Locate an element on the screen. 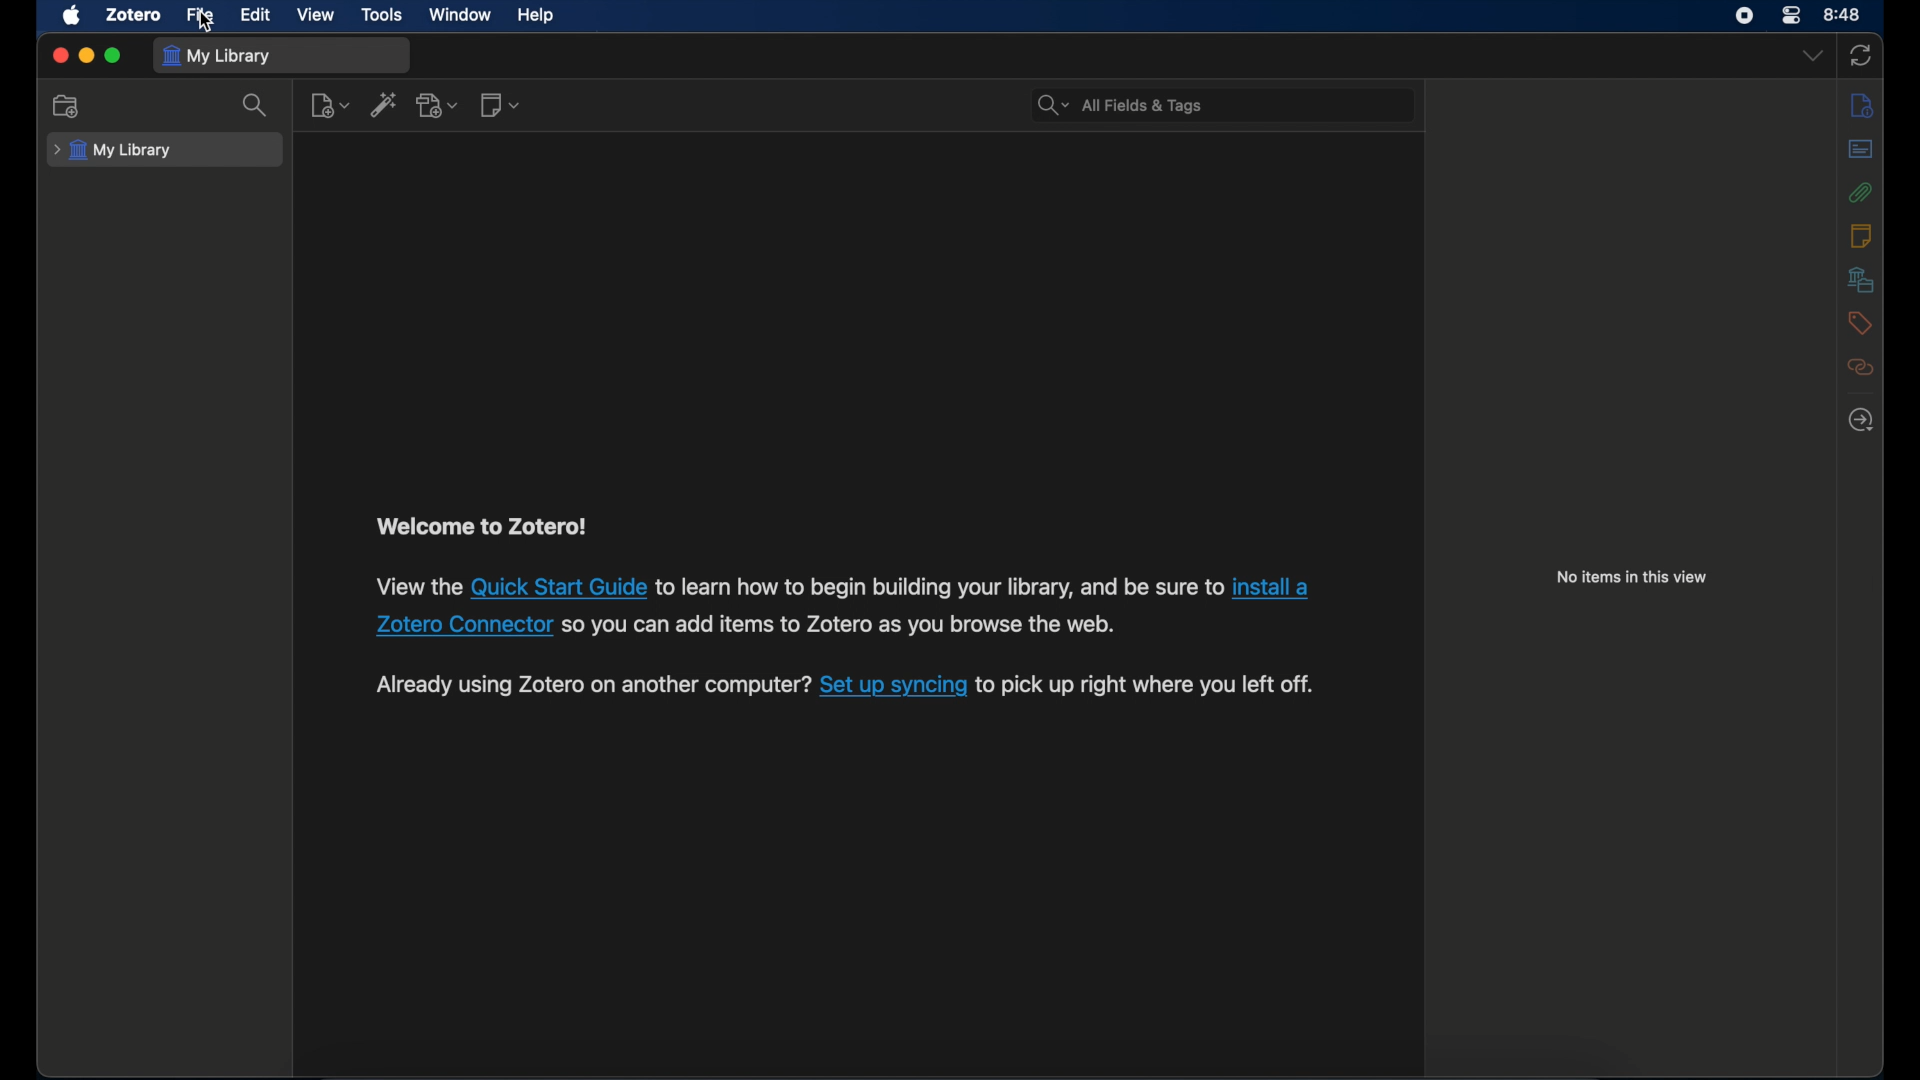 This screenshot has height=1080, width=1920. notes is located at coordinates (1860, 235).